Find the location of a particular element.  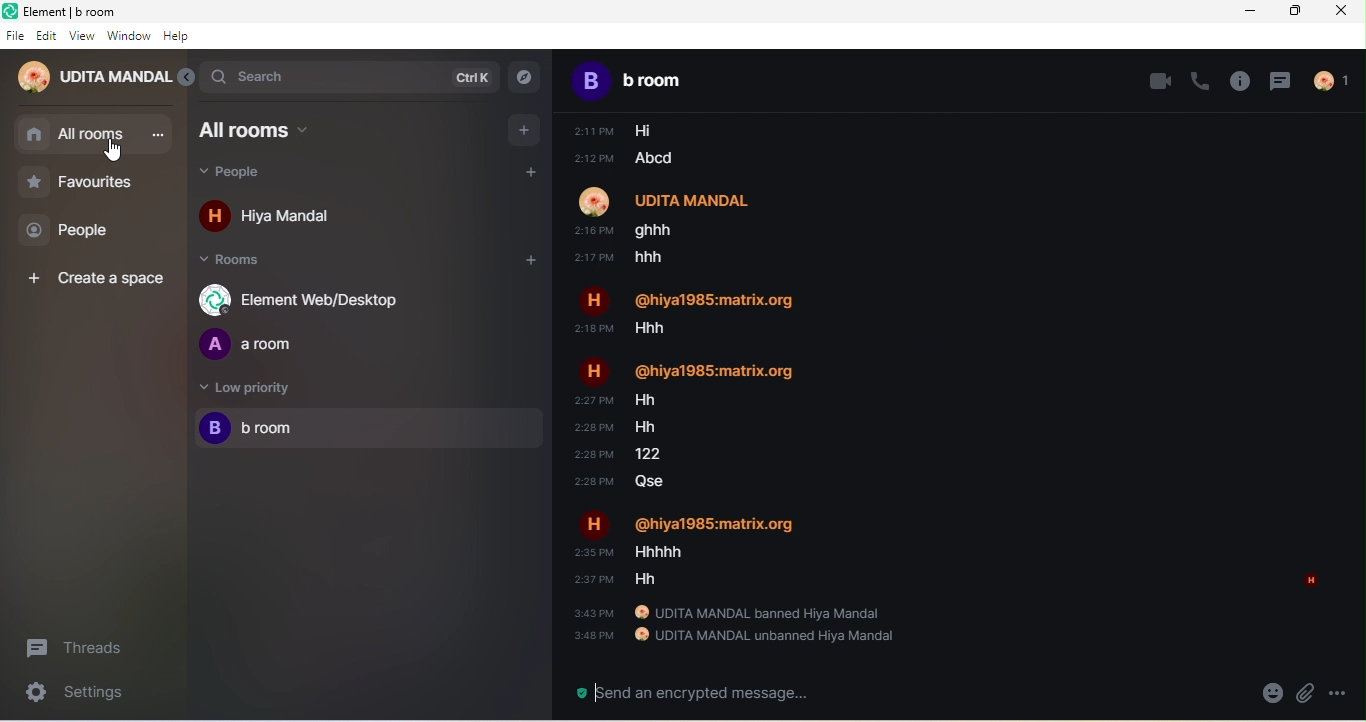

all rooms is located at coordinates (275, 130).